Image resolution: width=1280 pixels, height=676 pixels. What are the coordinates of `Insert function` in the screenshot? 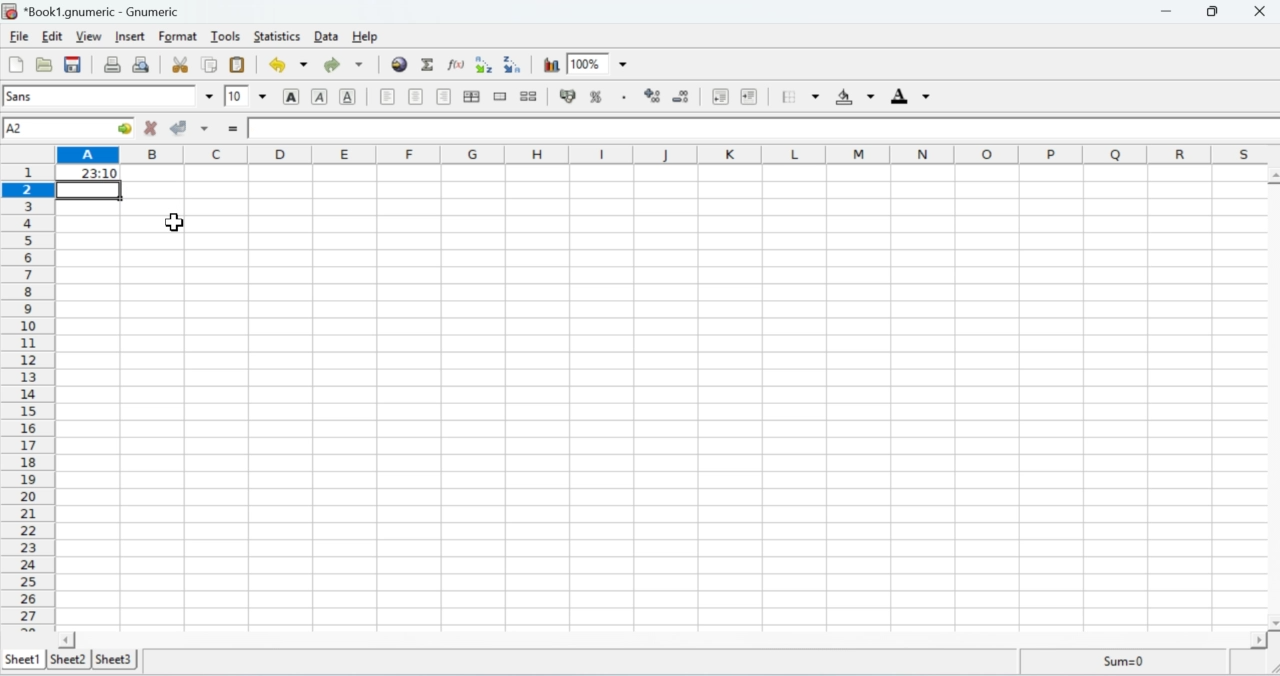 It's located at (231, 130).